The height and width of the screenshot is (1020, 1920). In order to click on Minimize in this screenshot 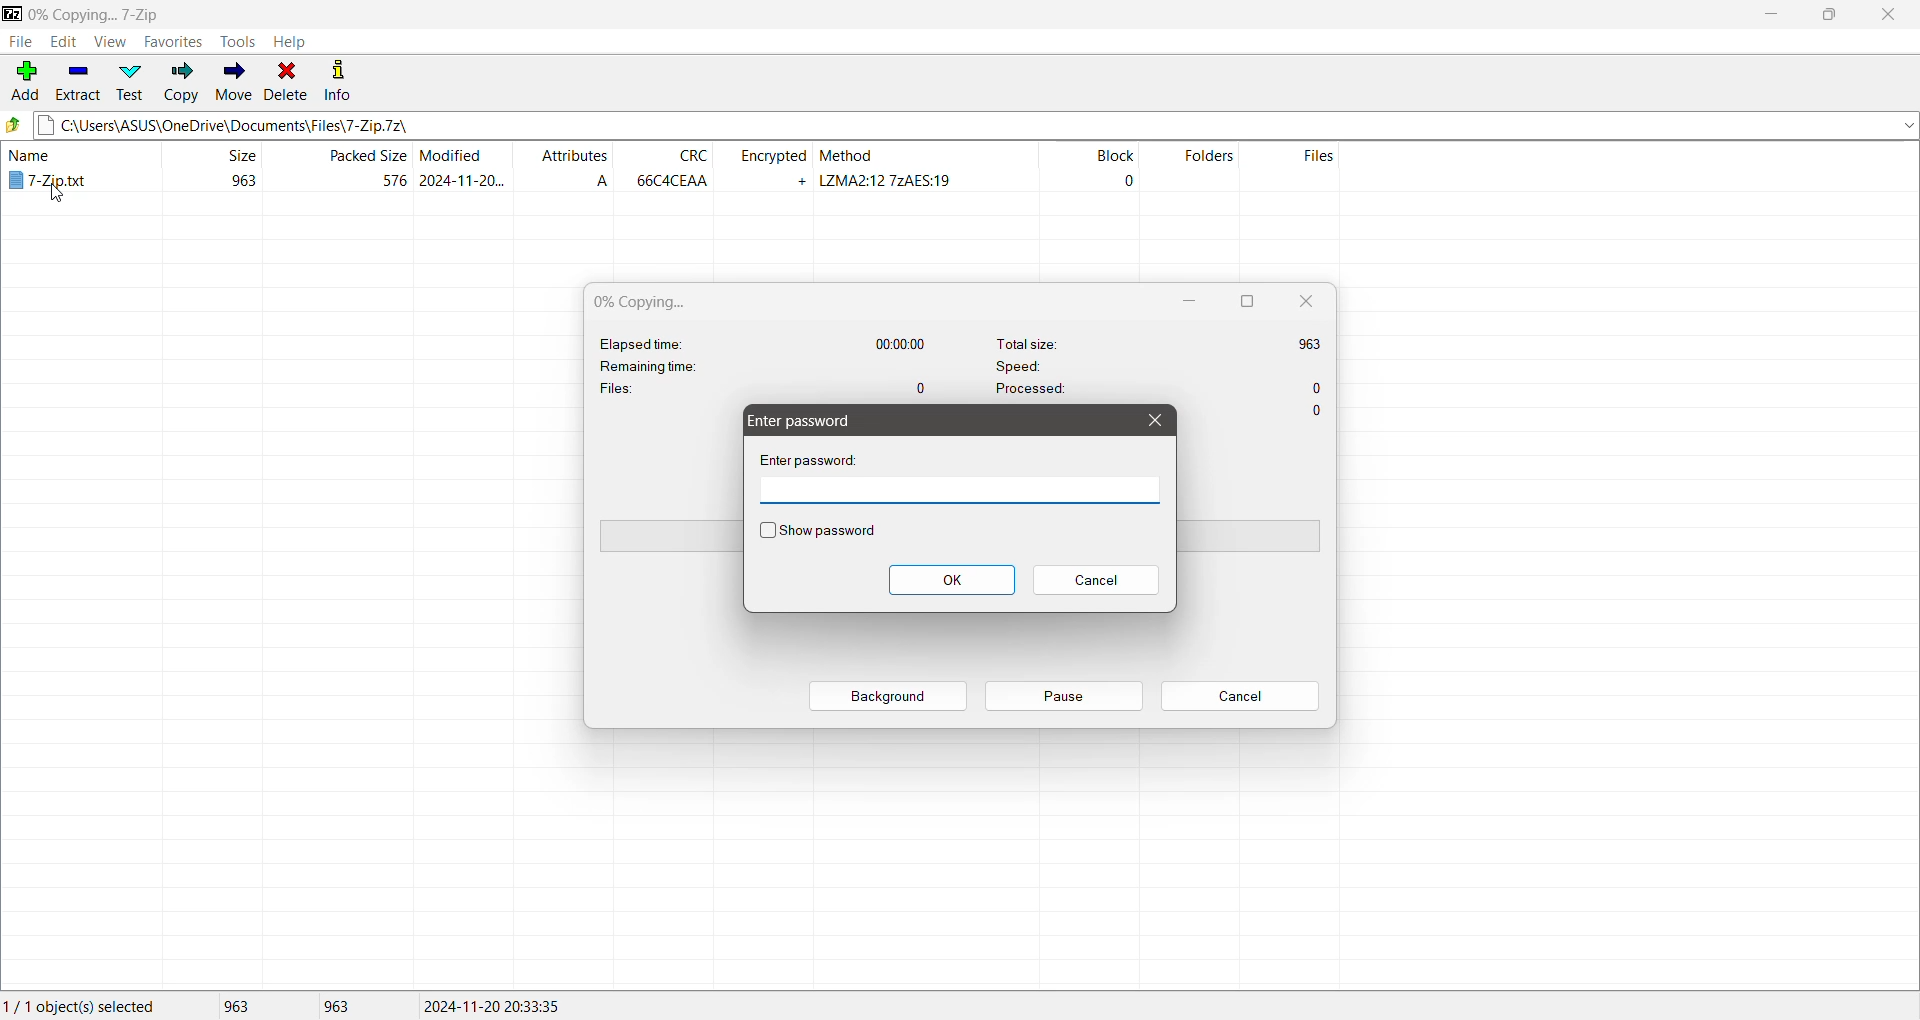, I will do `click(1769, 15)`.